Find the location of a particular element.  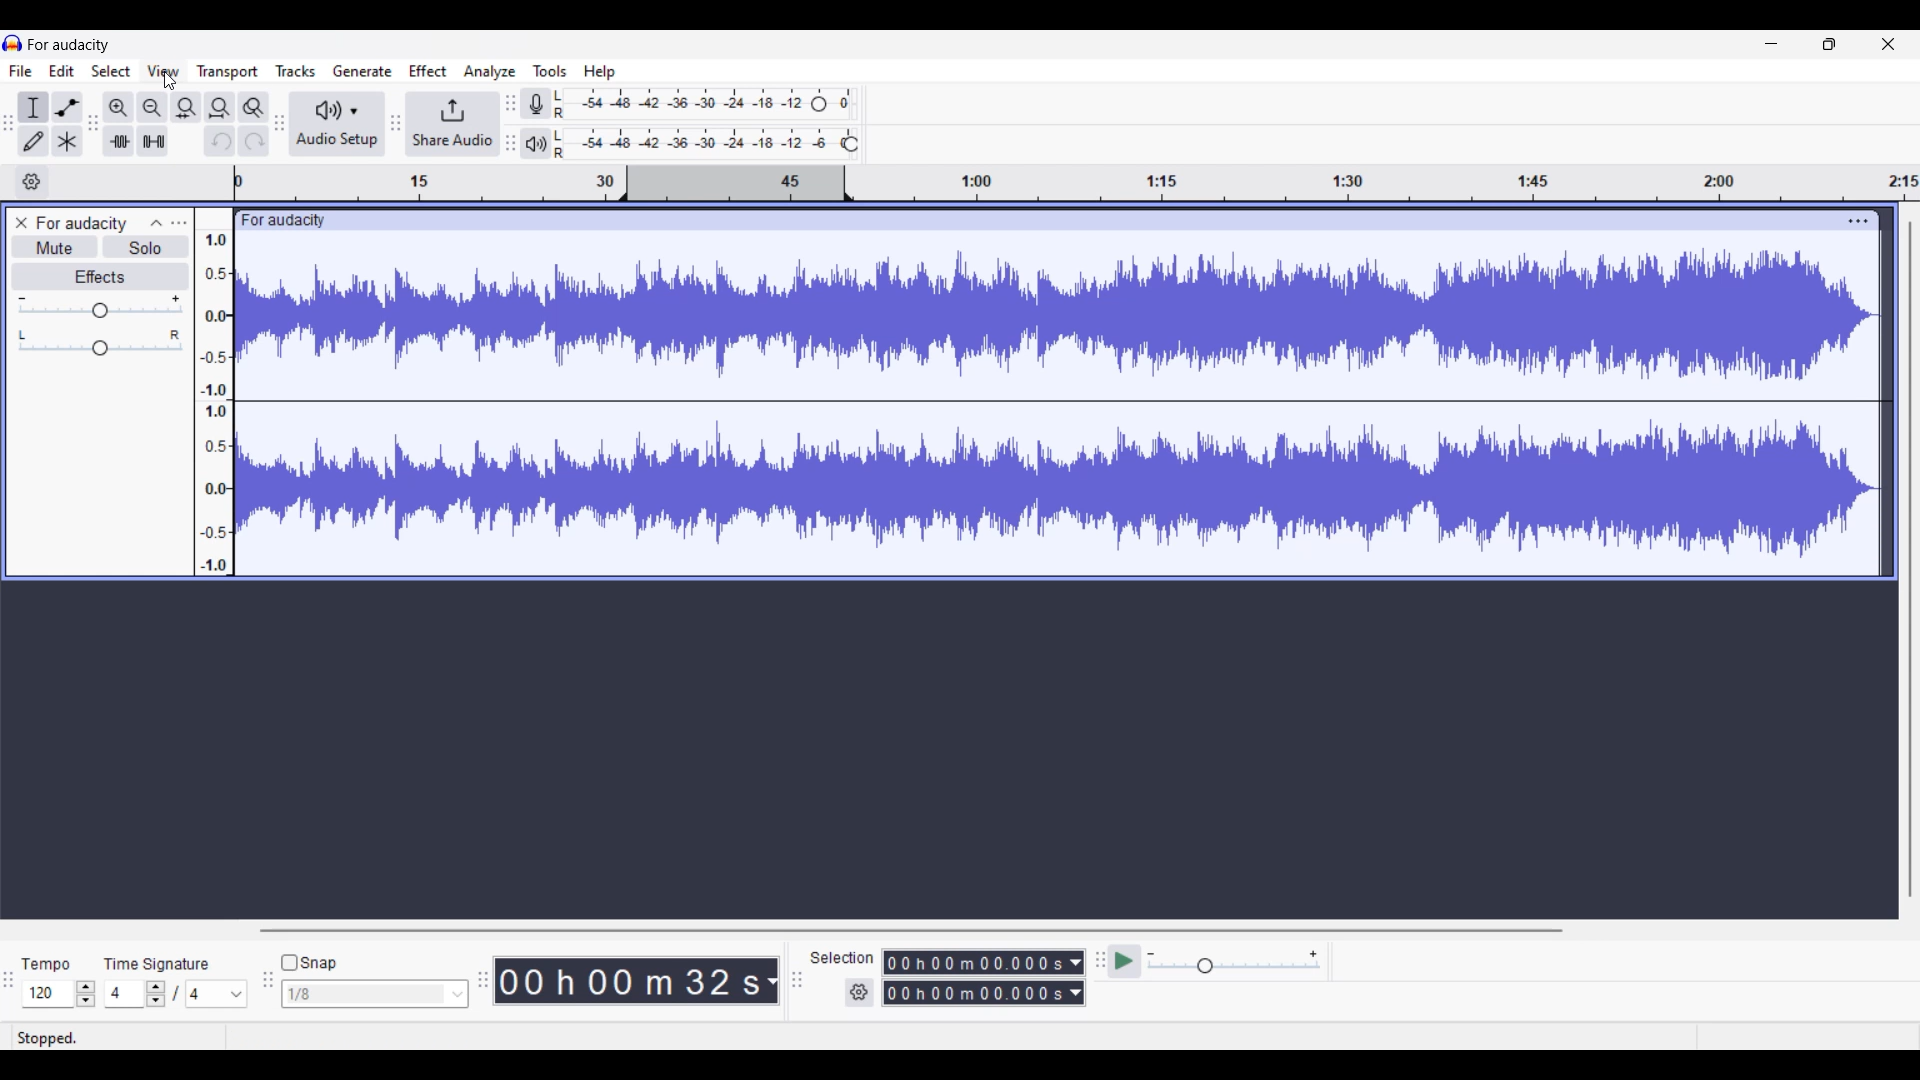

Play at speed/Play at speed once is located at coordinates (1124, 961).